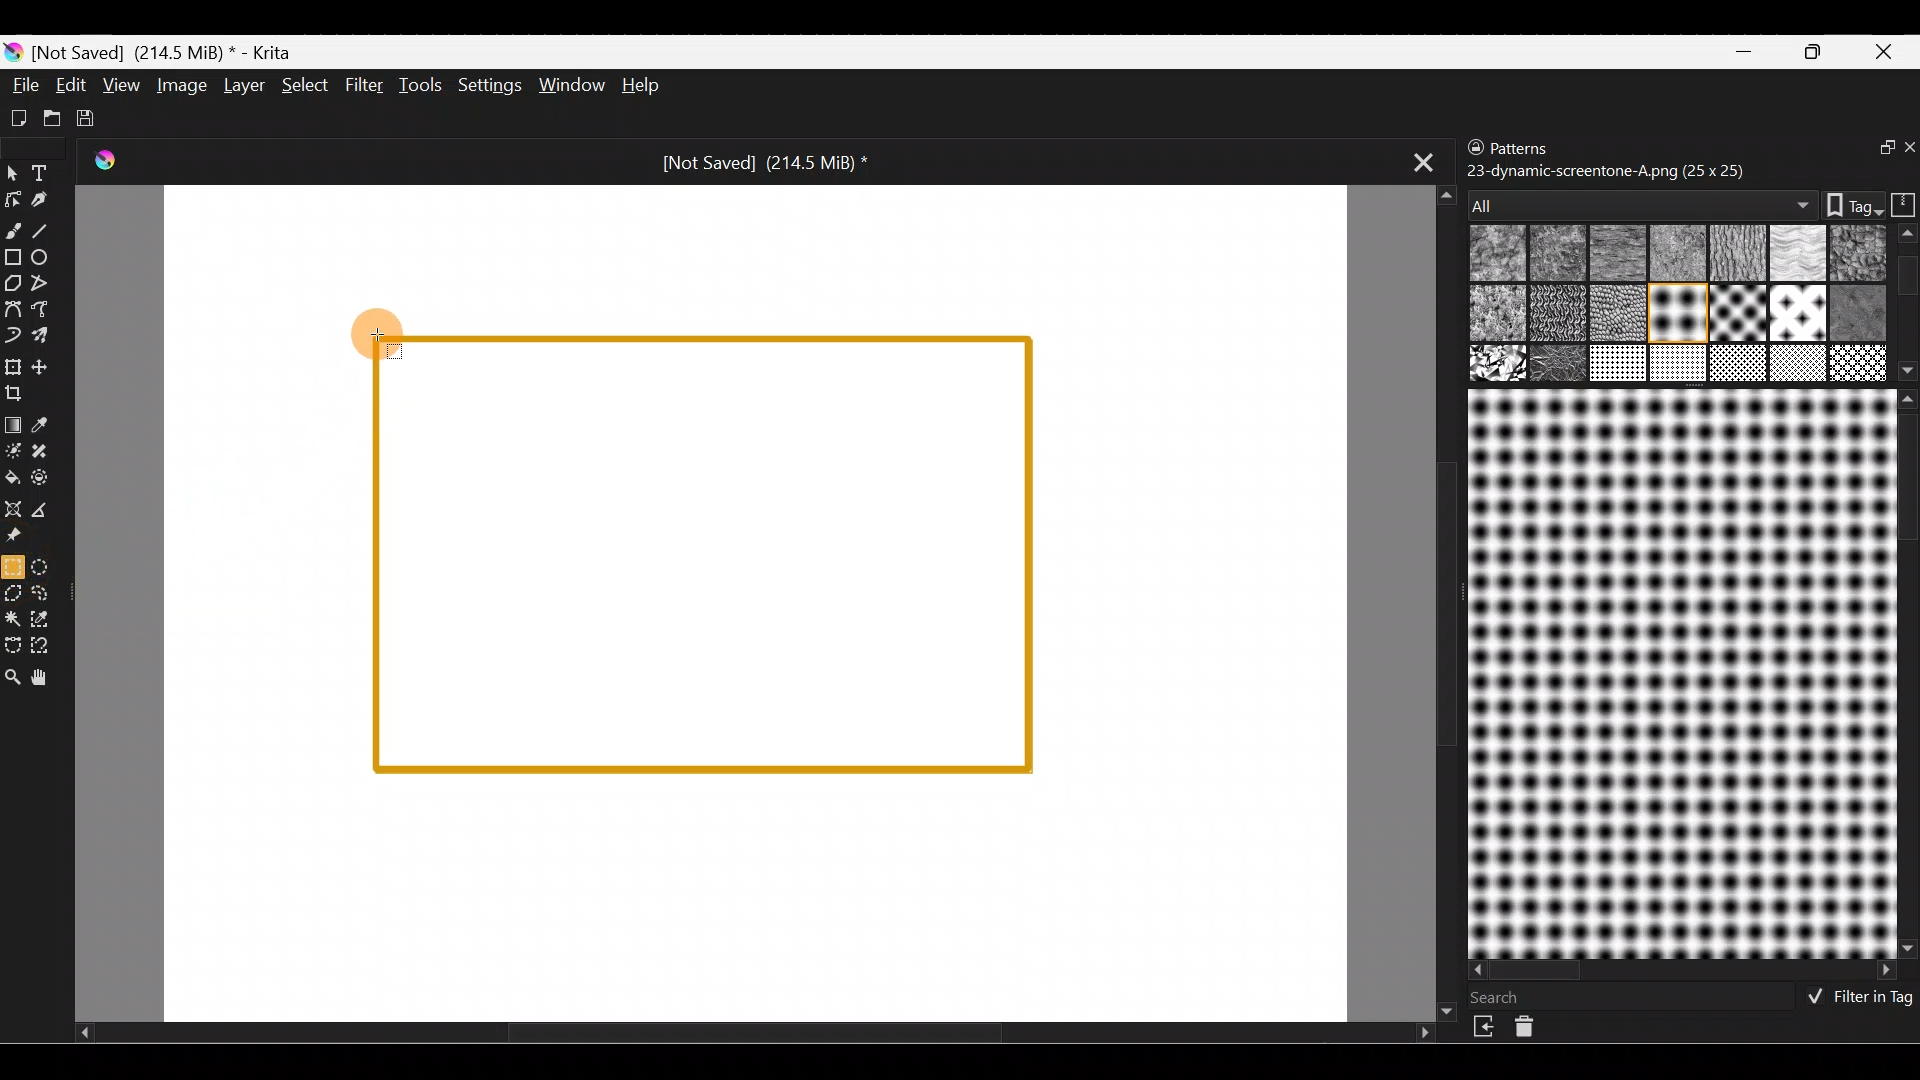 The height and width of the screenshot is (1080, 1920). I want to click on Reference images tool, so click(22, 536).